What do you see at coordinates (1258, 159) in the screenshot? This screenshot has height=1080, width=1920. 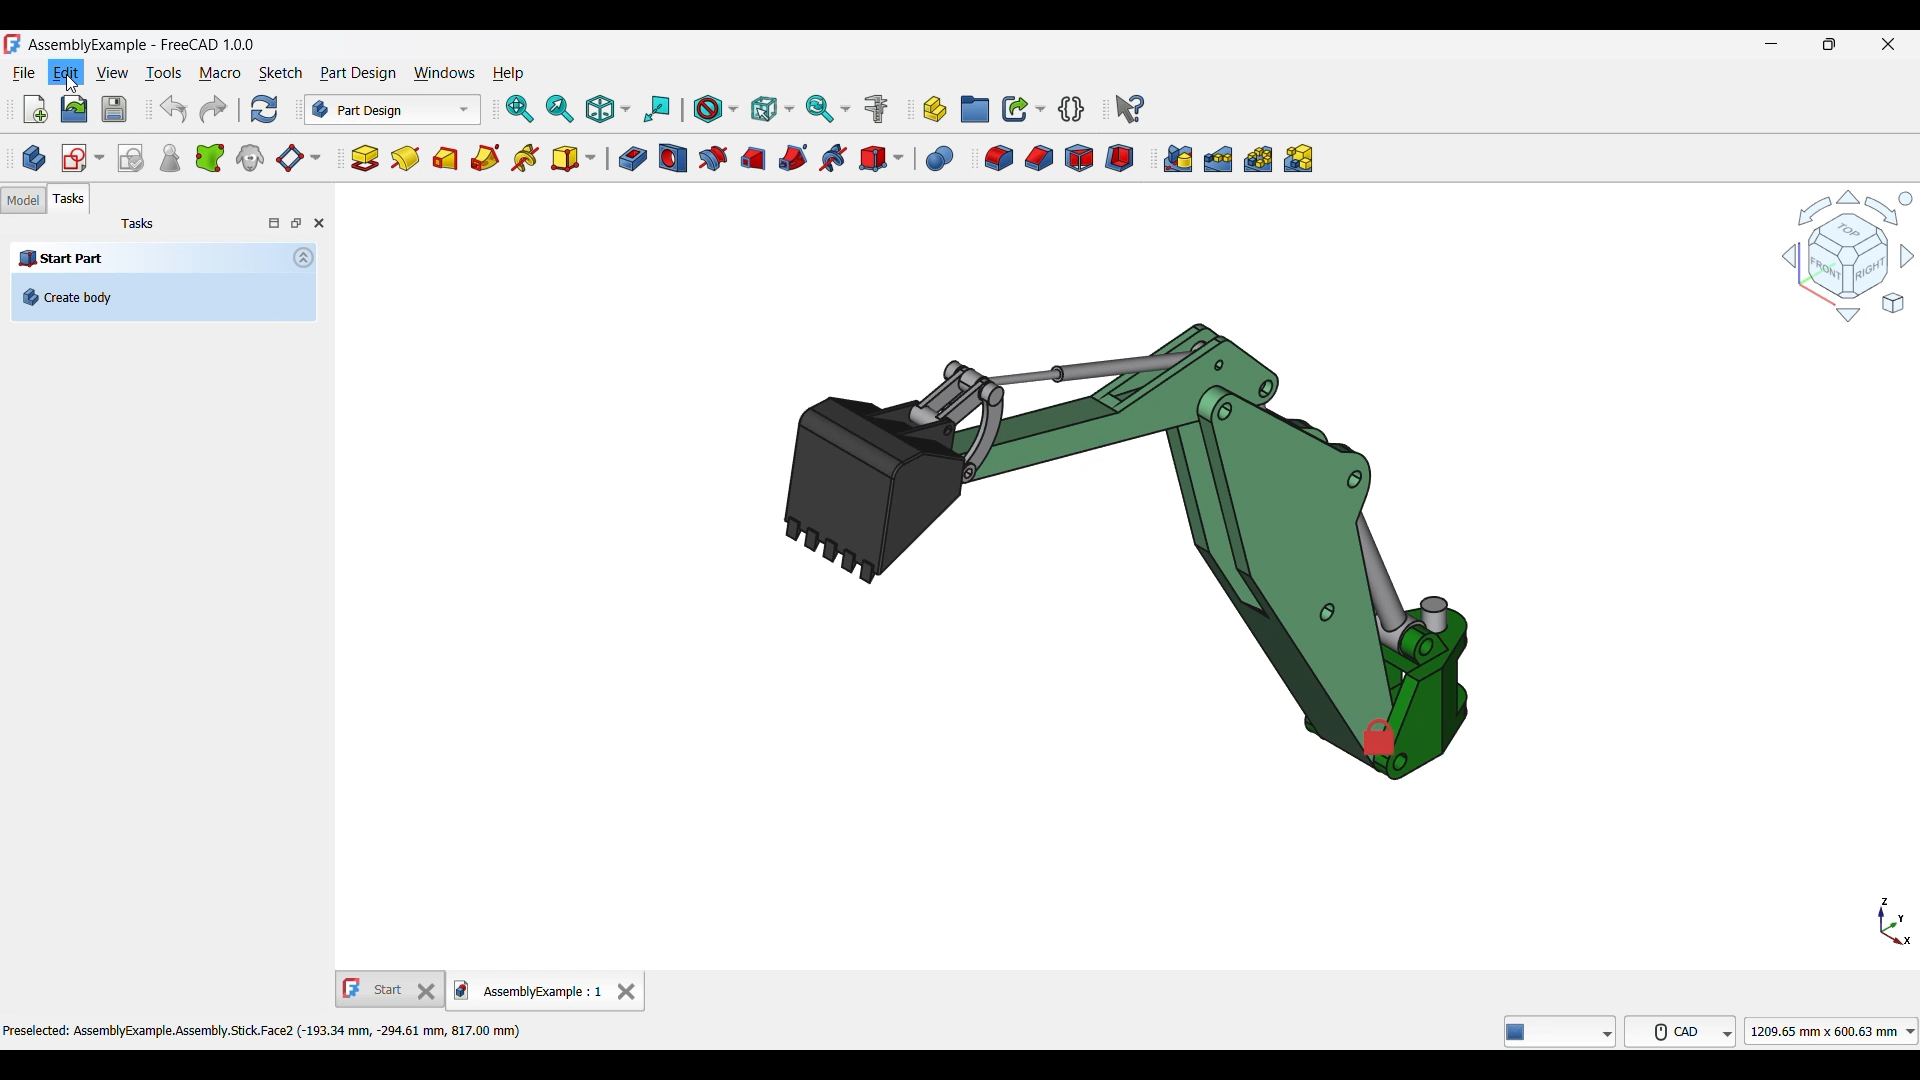 I see `Polar pattern` at bounding box center [1258, 159].